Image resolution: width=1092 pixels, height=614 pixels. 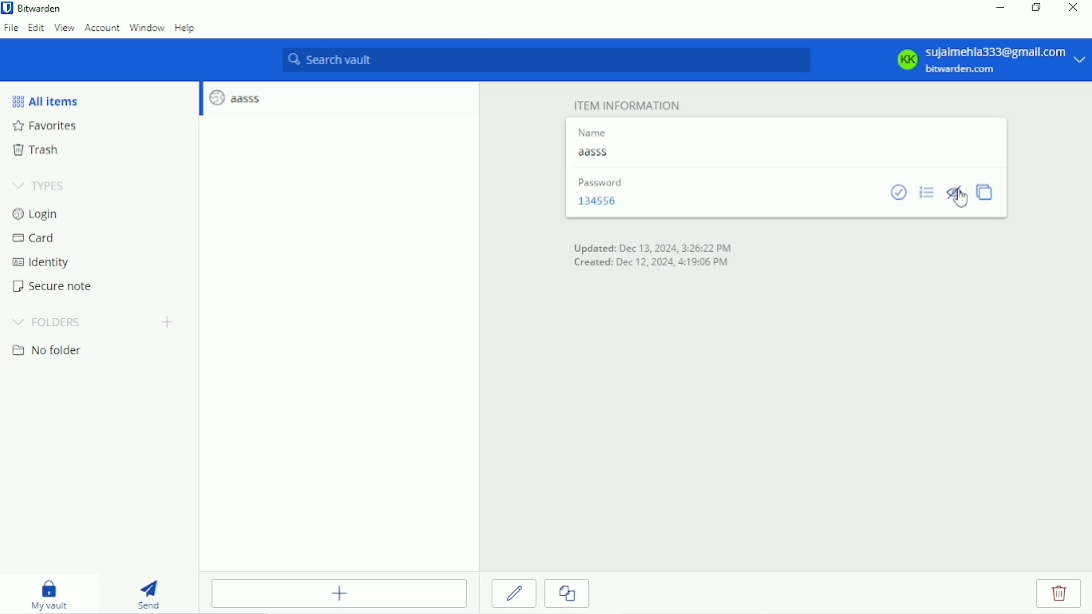 What do you see at coordinates (591, 131) in the screenshot?
I see `name label` at bounding box center [591, 131].